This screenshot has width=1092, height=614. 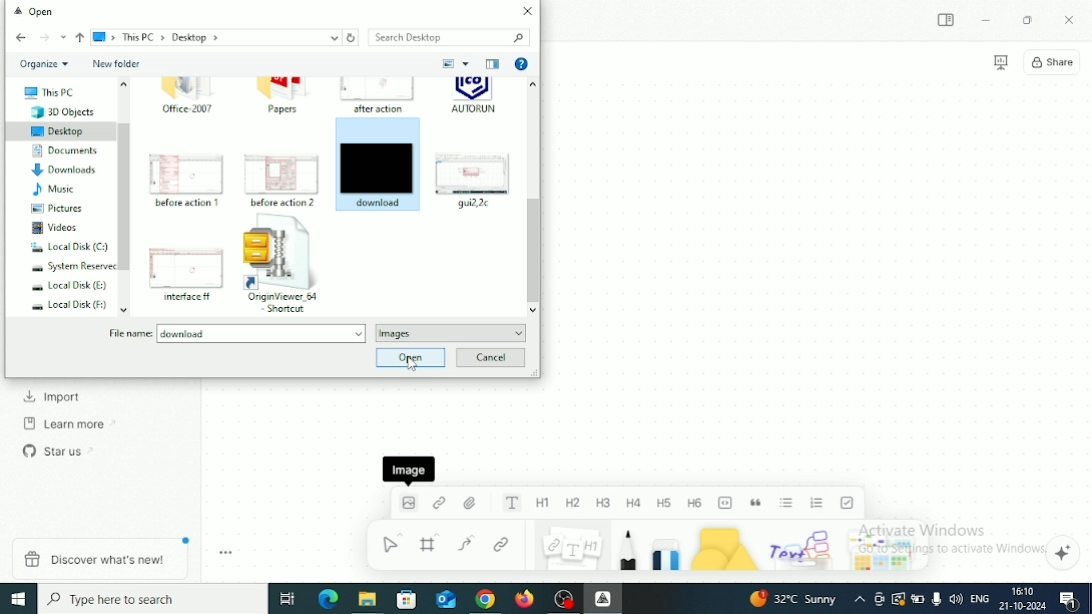 What do you see at coordinates (43, 38) in the screenshot?
I see `Forward` at bounding box center [43, 38].